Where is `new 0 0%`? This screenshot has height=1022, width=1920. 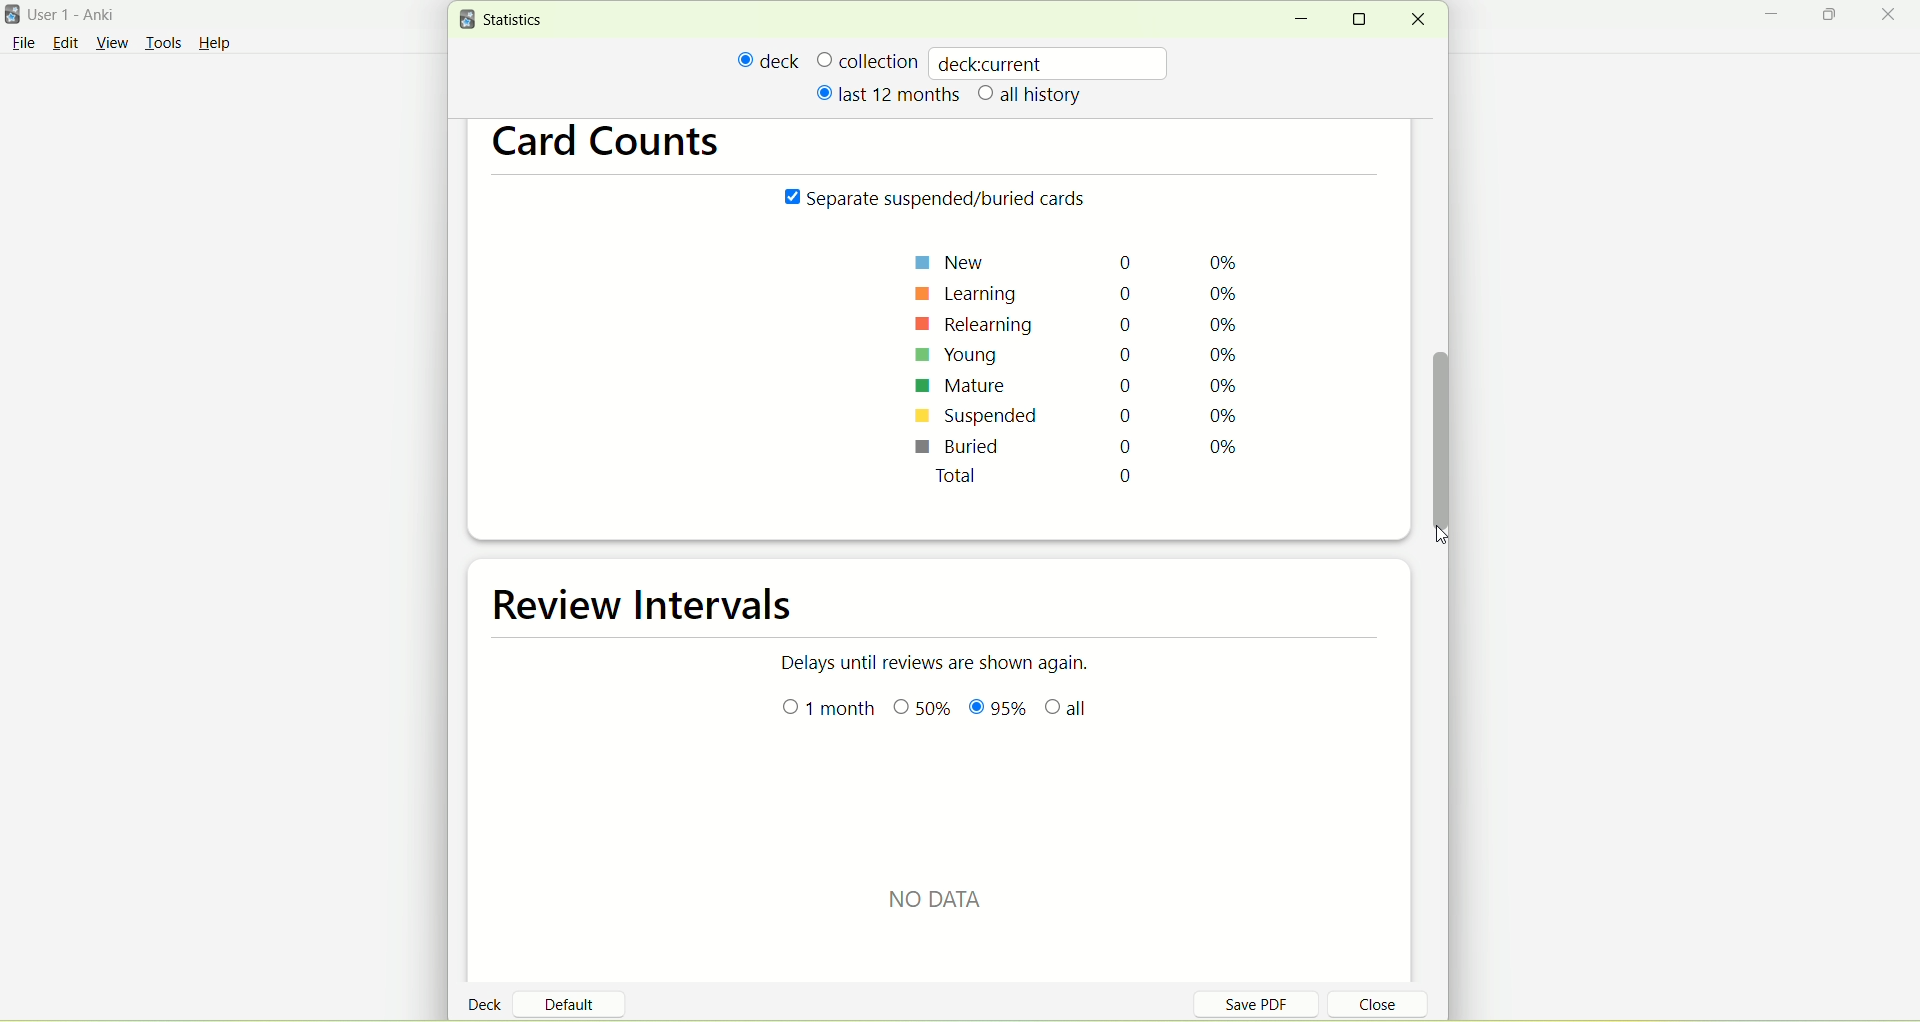
new 0 0% is located at coordinates (1082, 261).